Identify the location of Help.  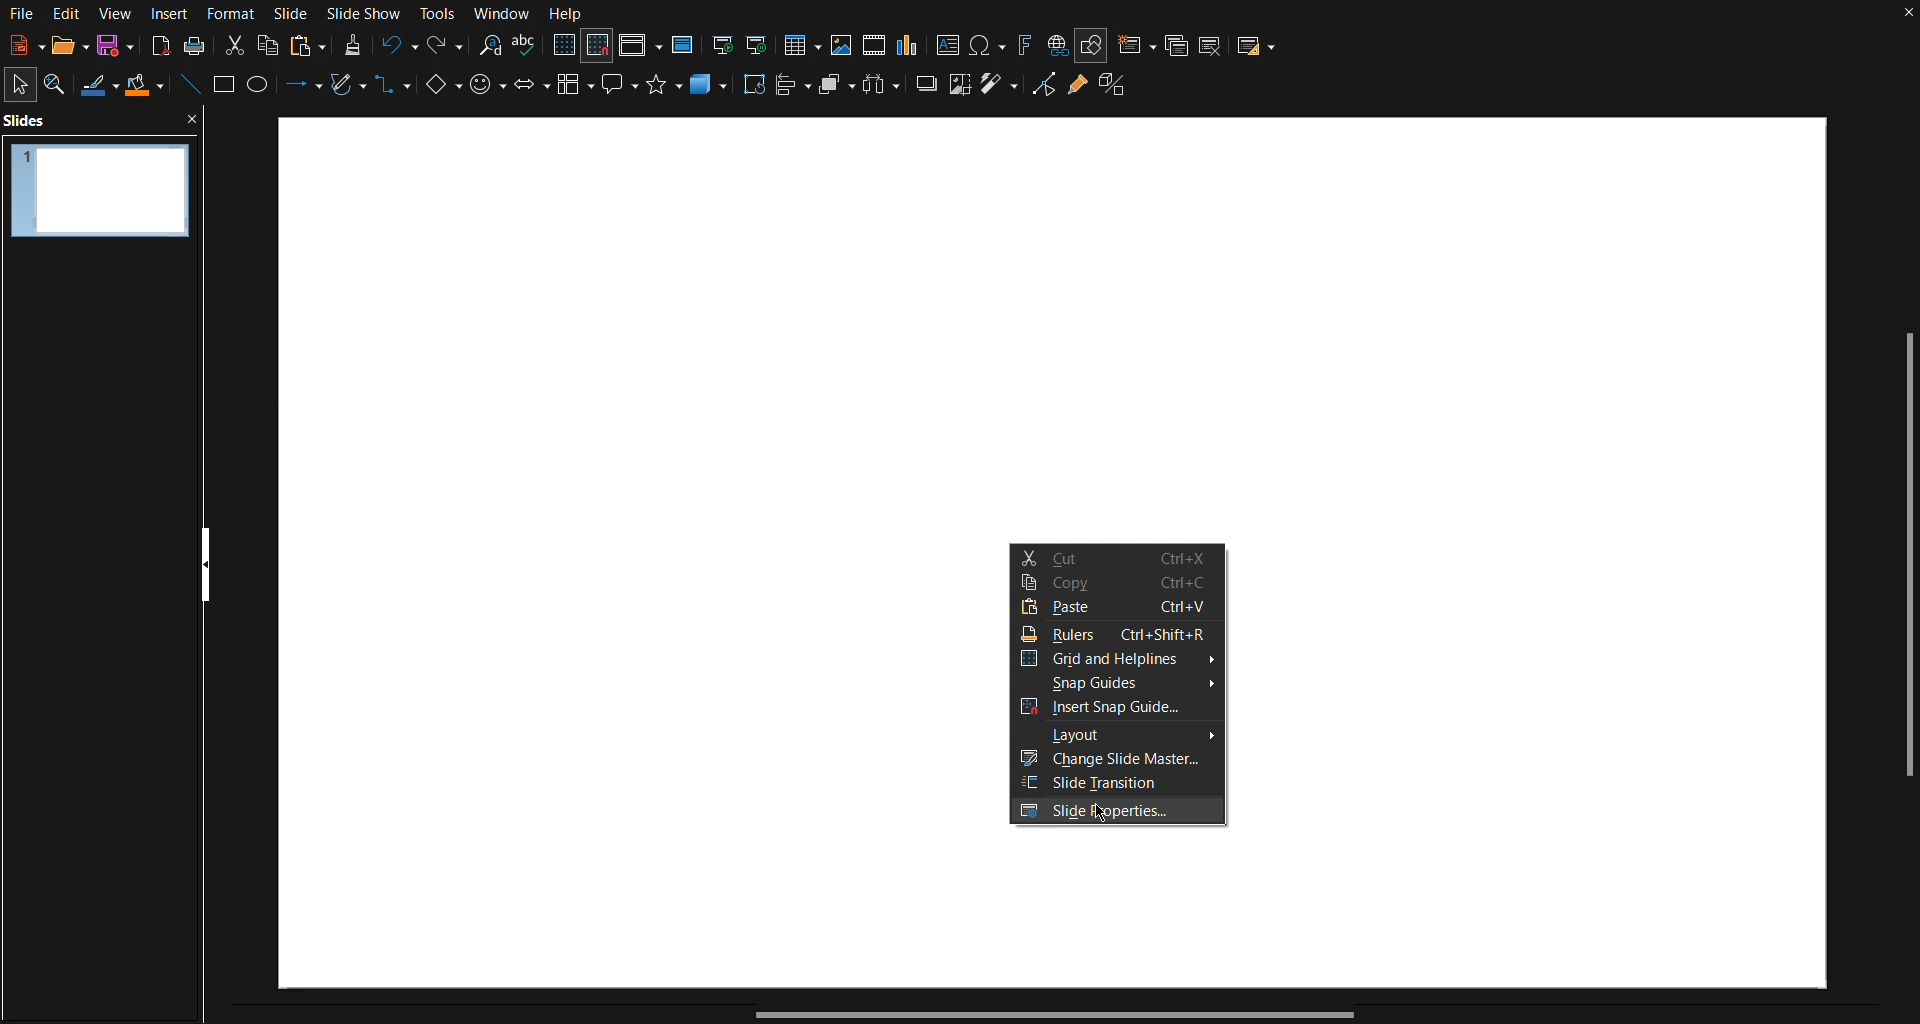
(567, 14).